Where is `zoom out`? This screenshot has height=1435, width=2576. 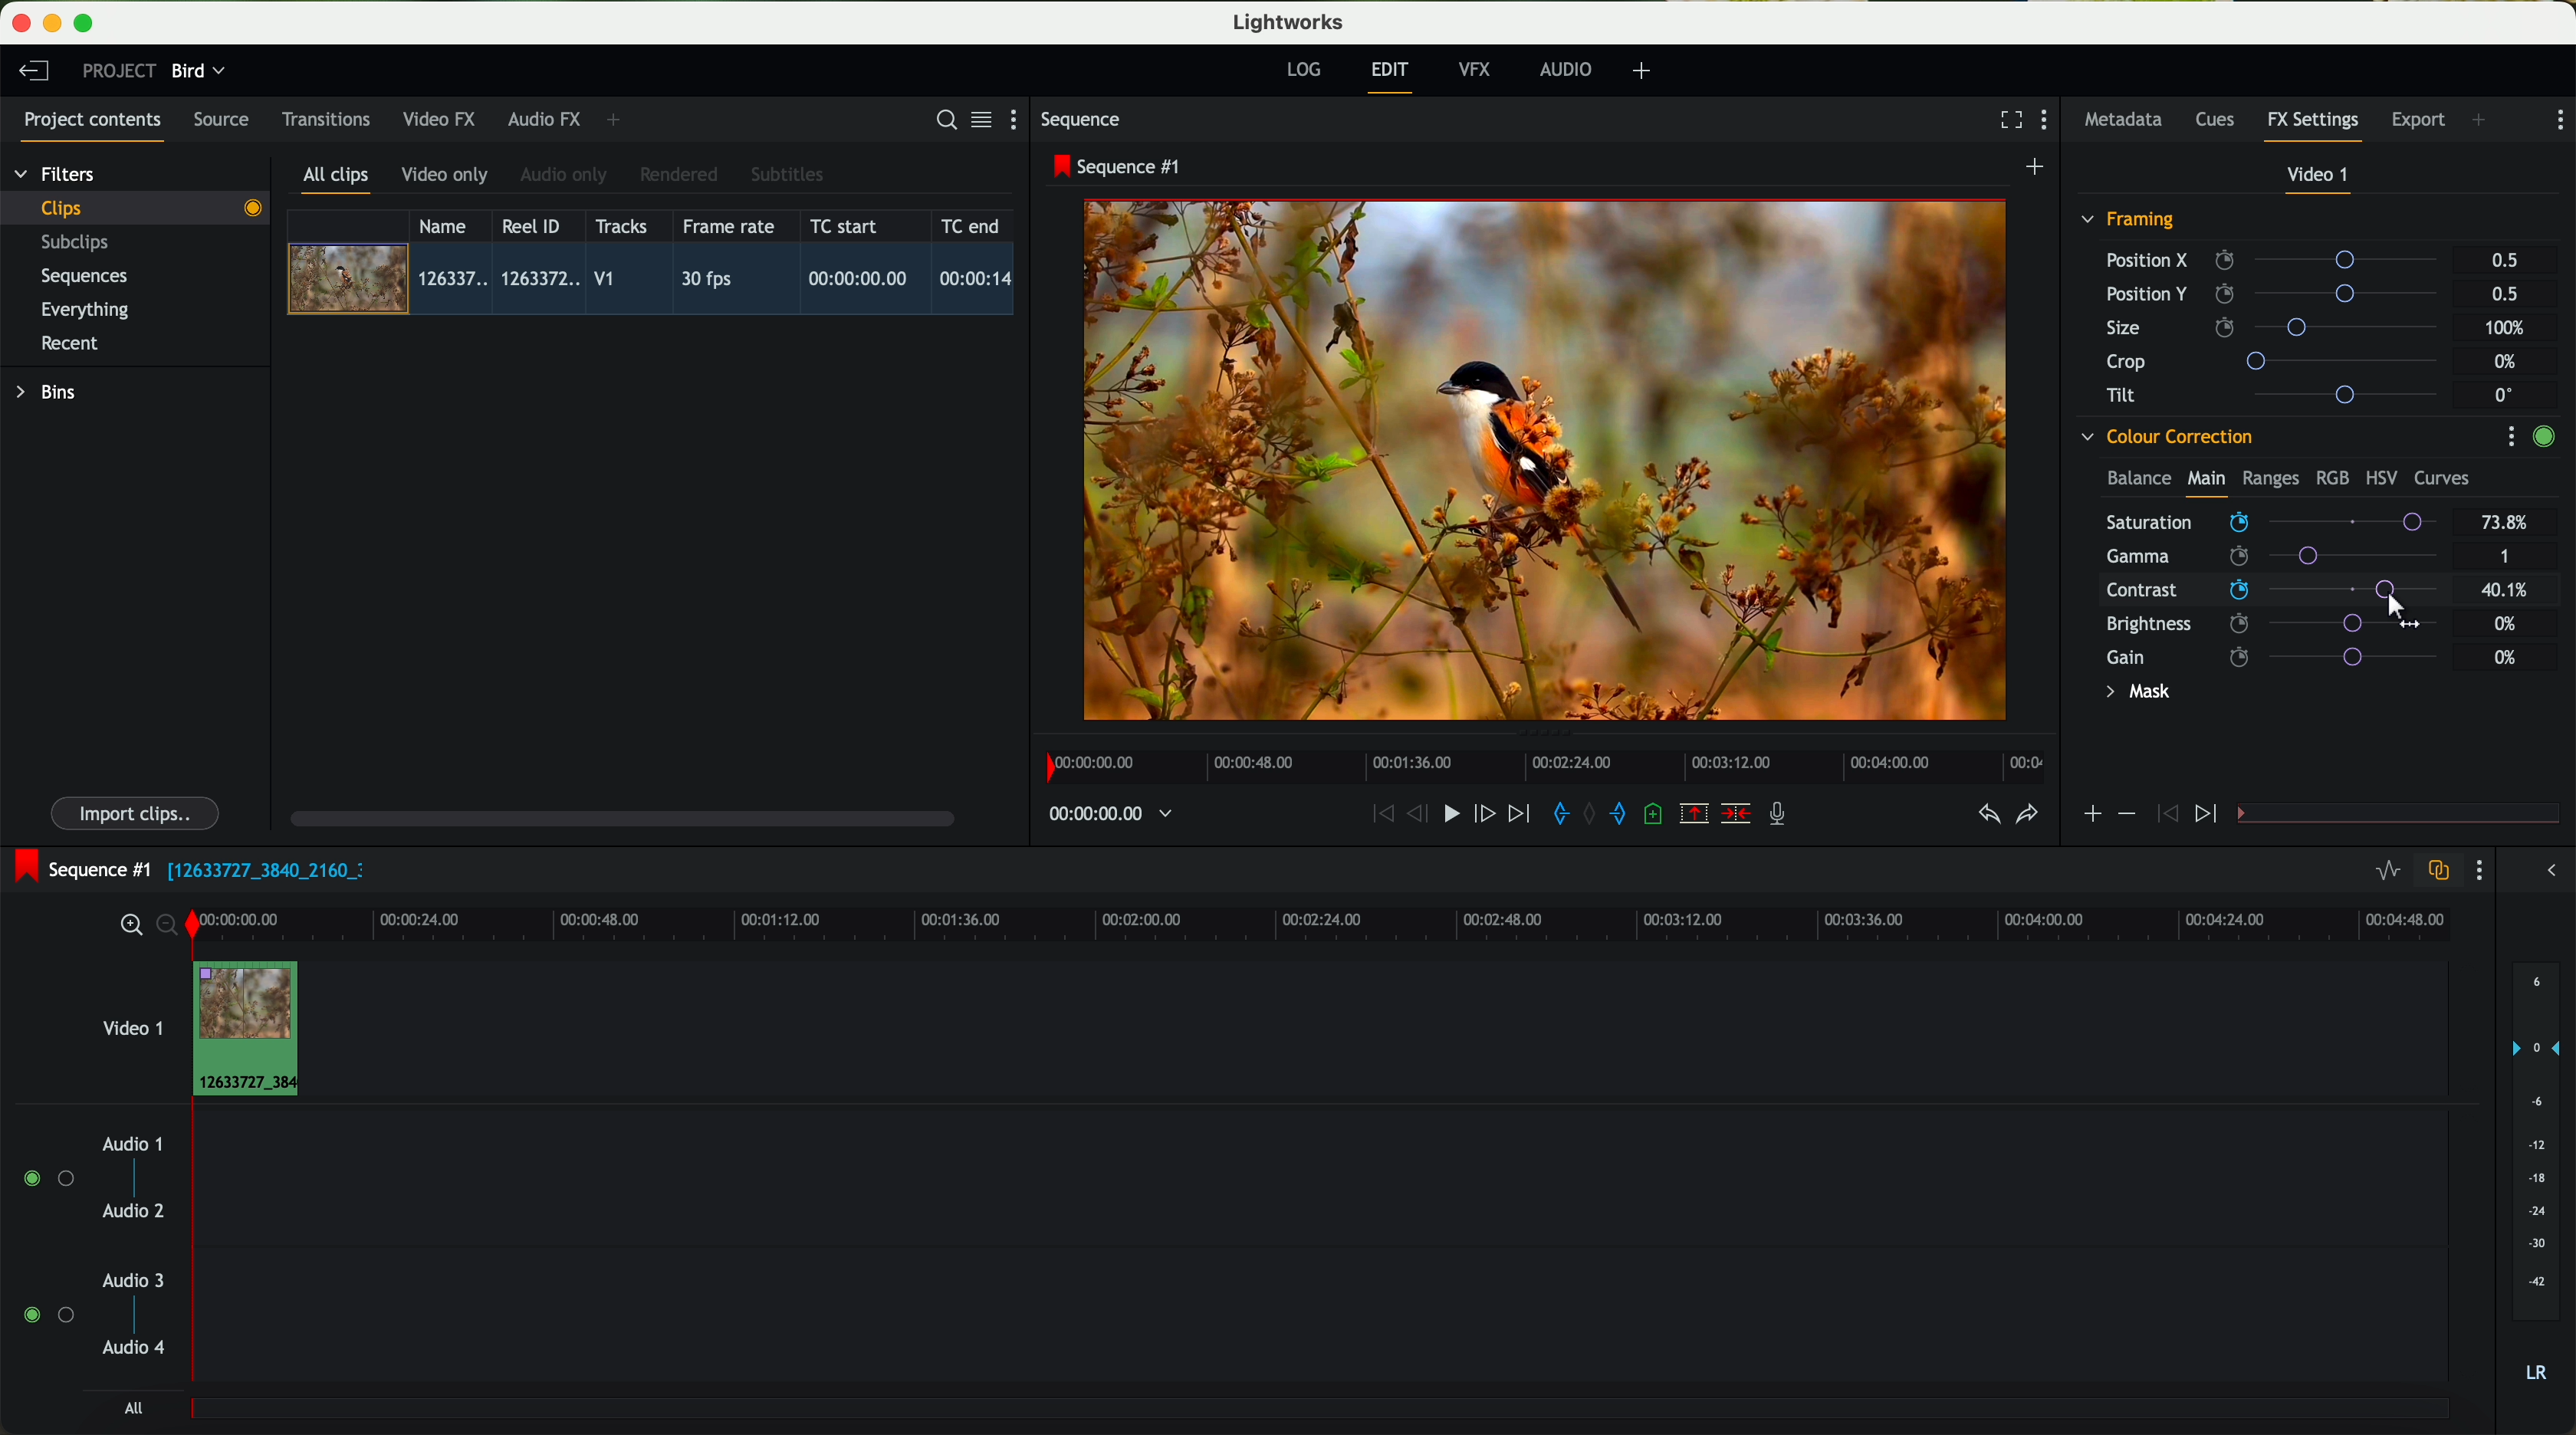
zoom out is located at coordinates (169, 928).